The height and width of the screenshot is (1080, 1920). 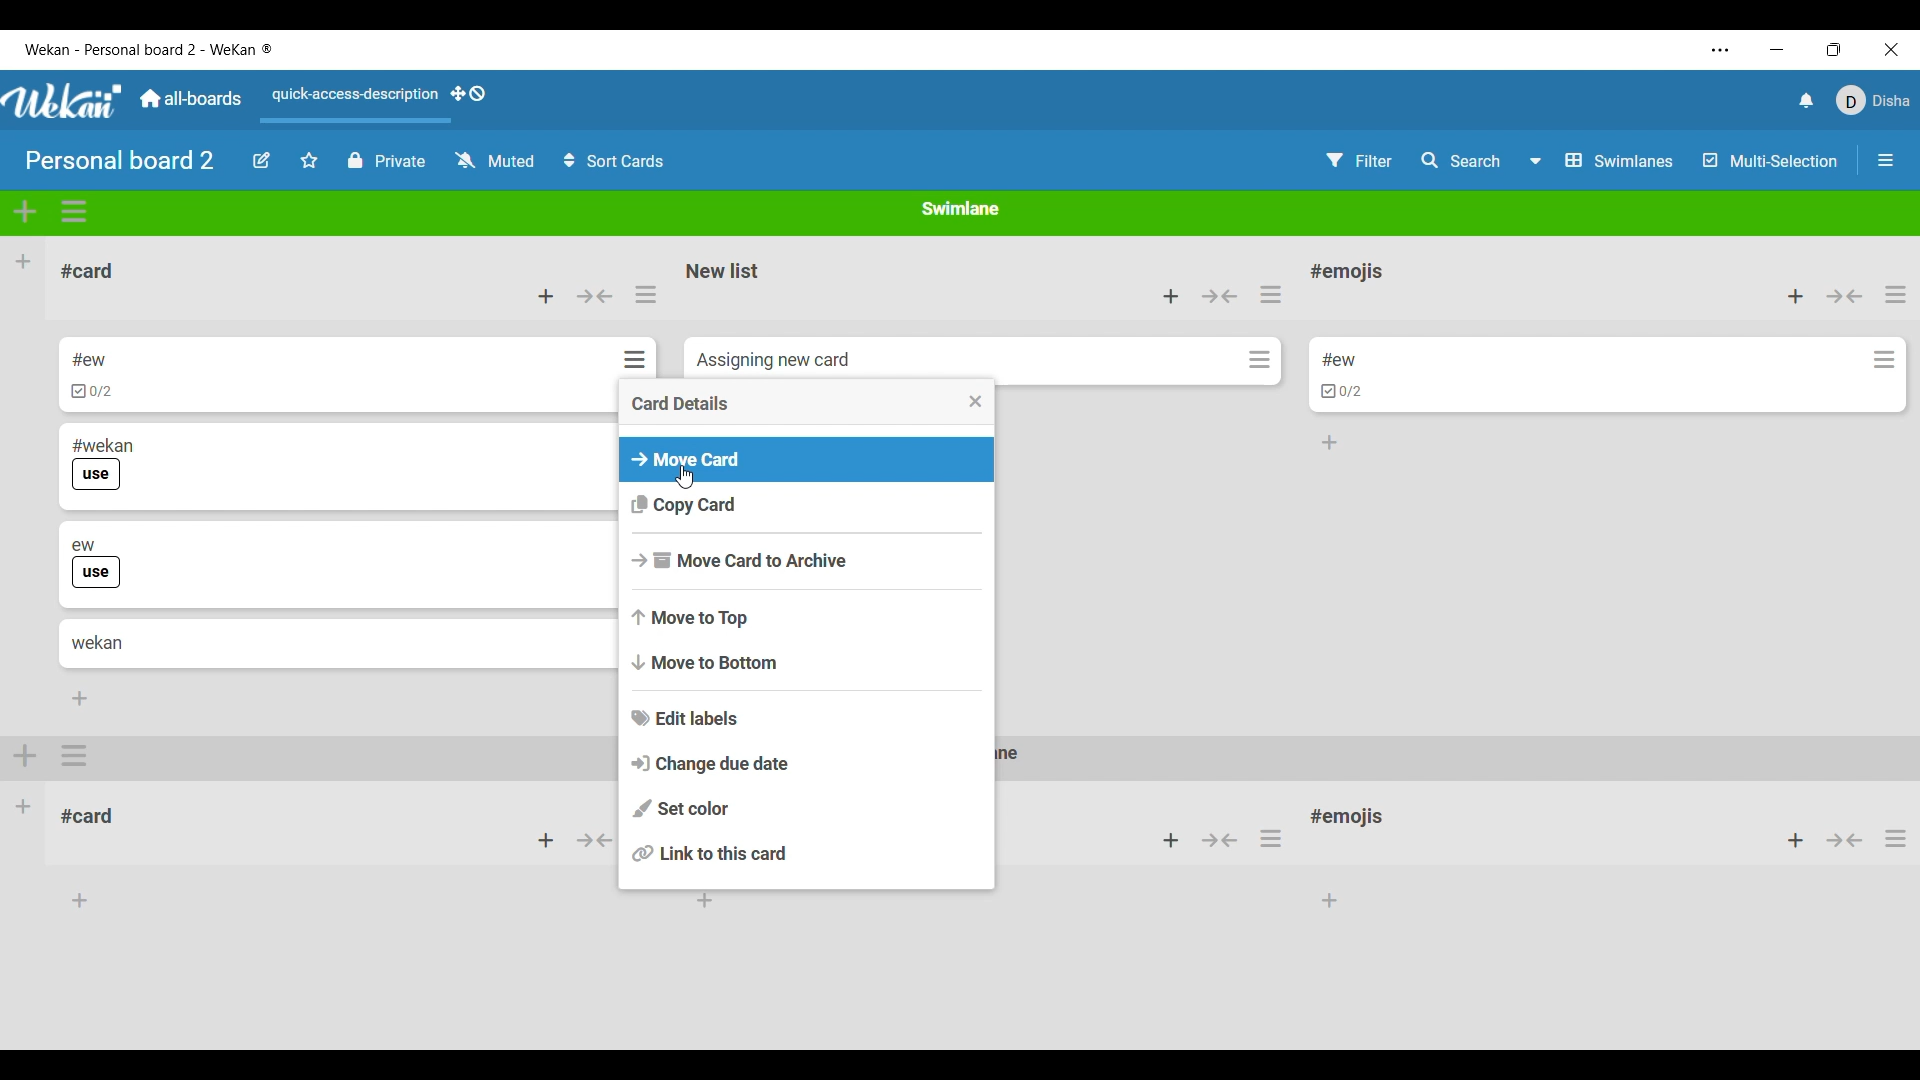 What do you see at coordinates (97, 564) in the screenshot?
I see `Card title and label` at bounding box center [97, 564].